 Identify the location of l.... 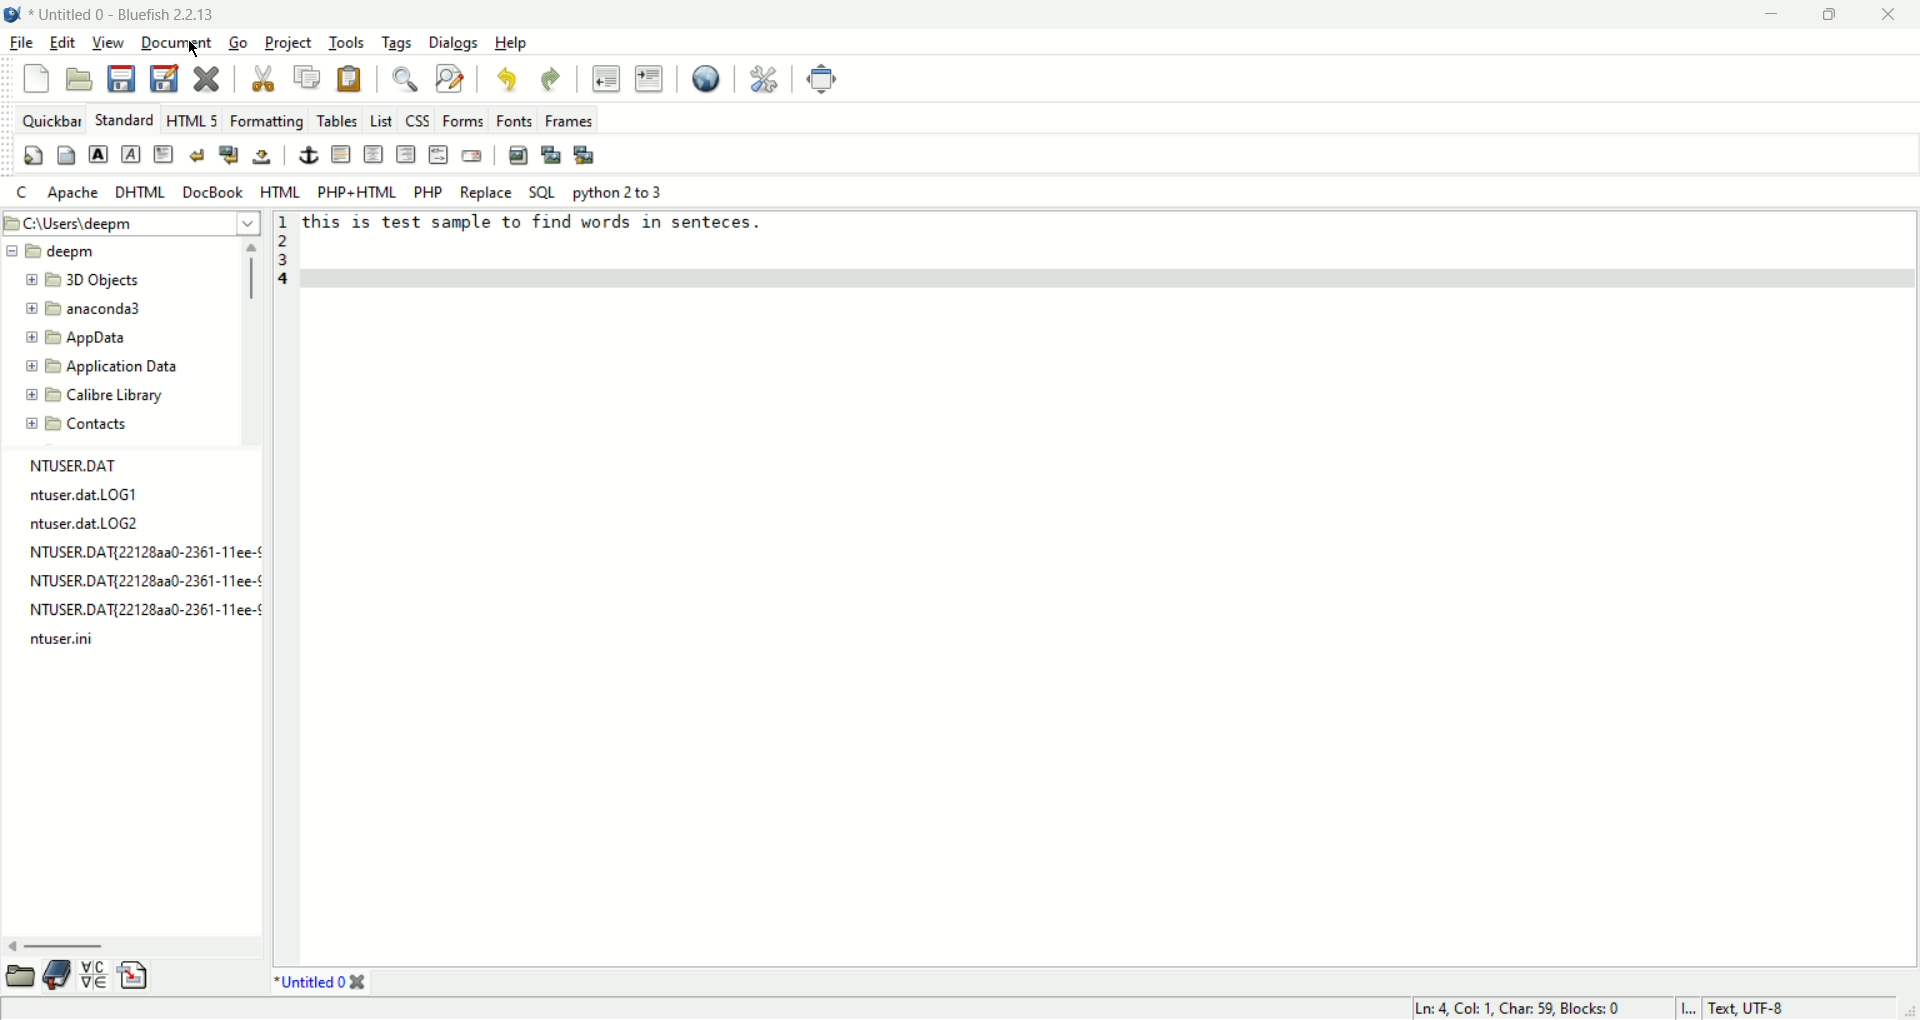
(1688, 1008).